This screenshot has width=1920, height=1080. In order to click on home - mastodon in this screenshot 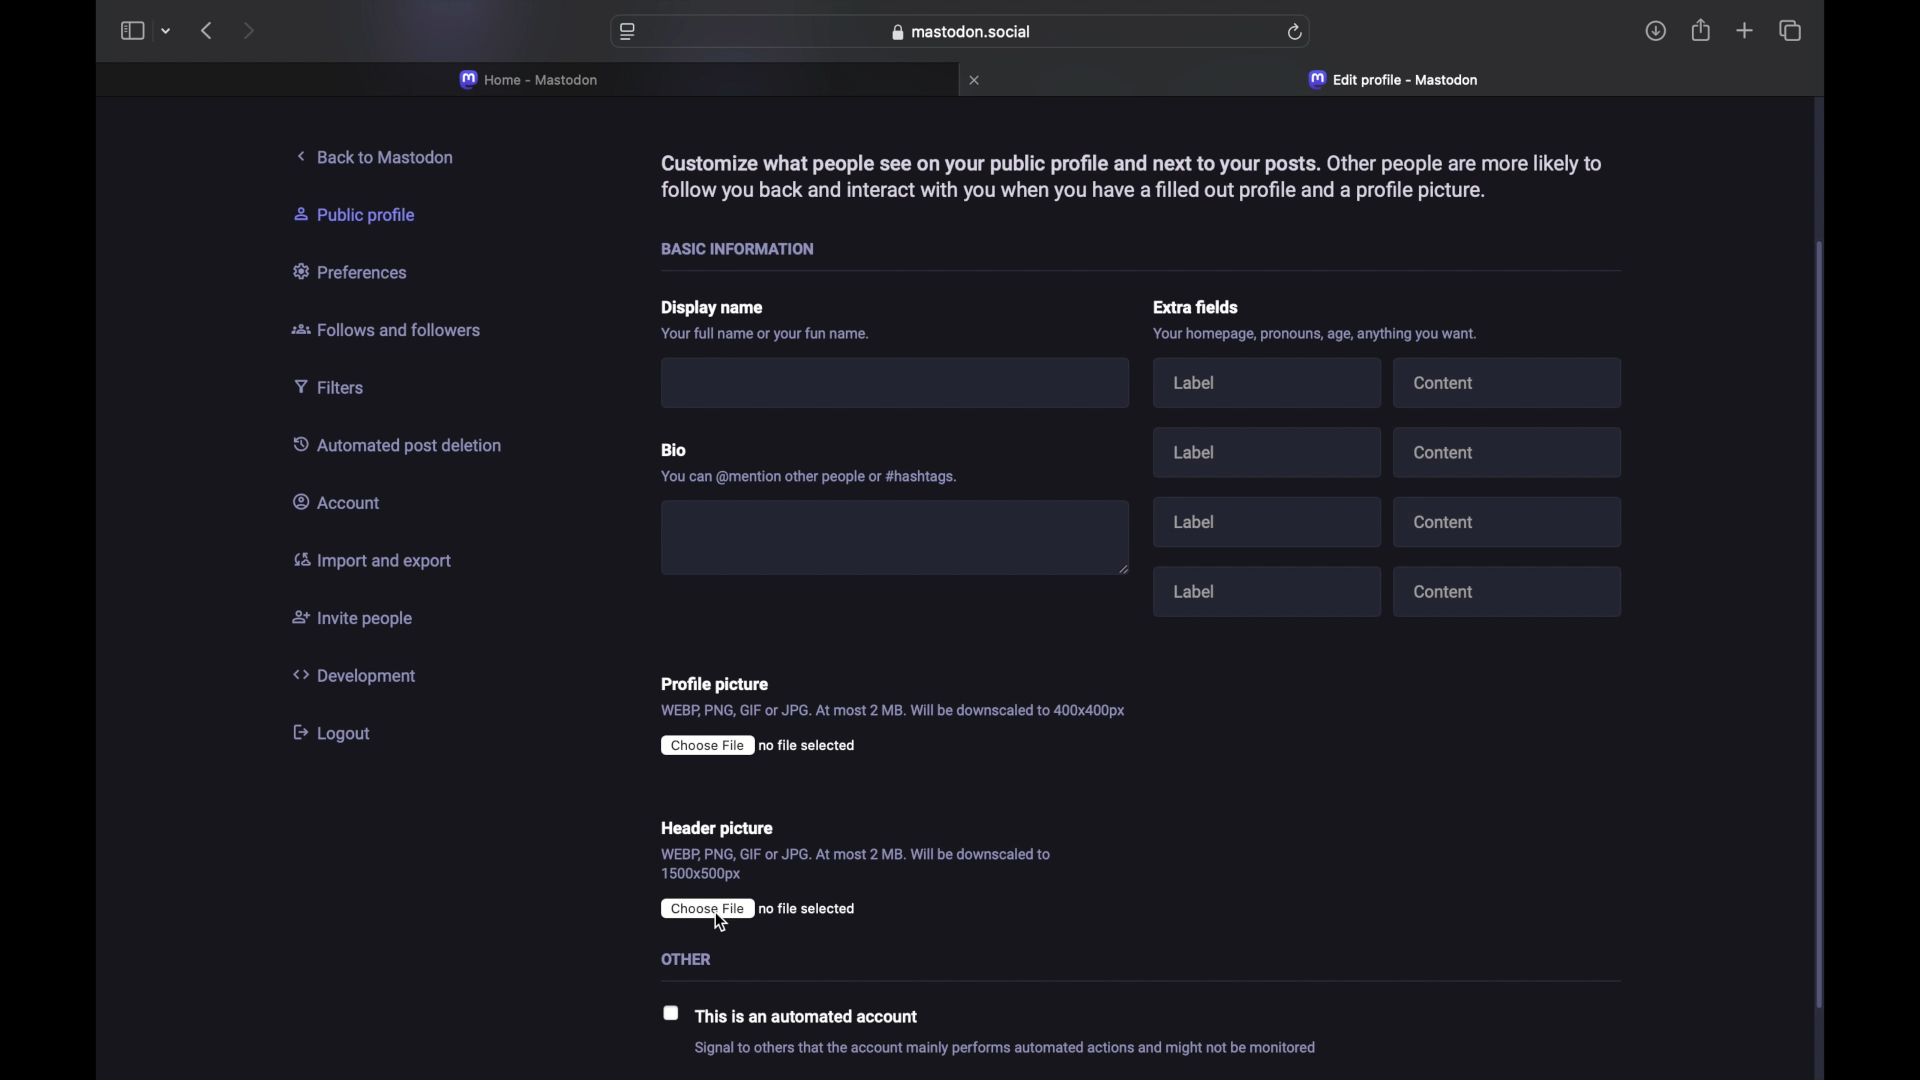, I will do `click(530, 80)`.